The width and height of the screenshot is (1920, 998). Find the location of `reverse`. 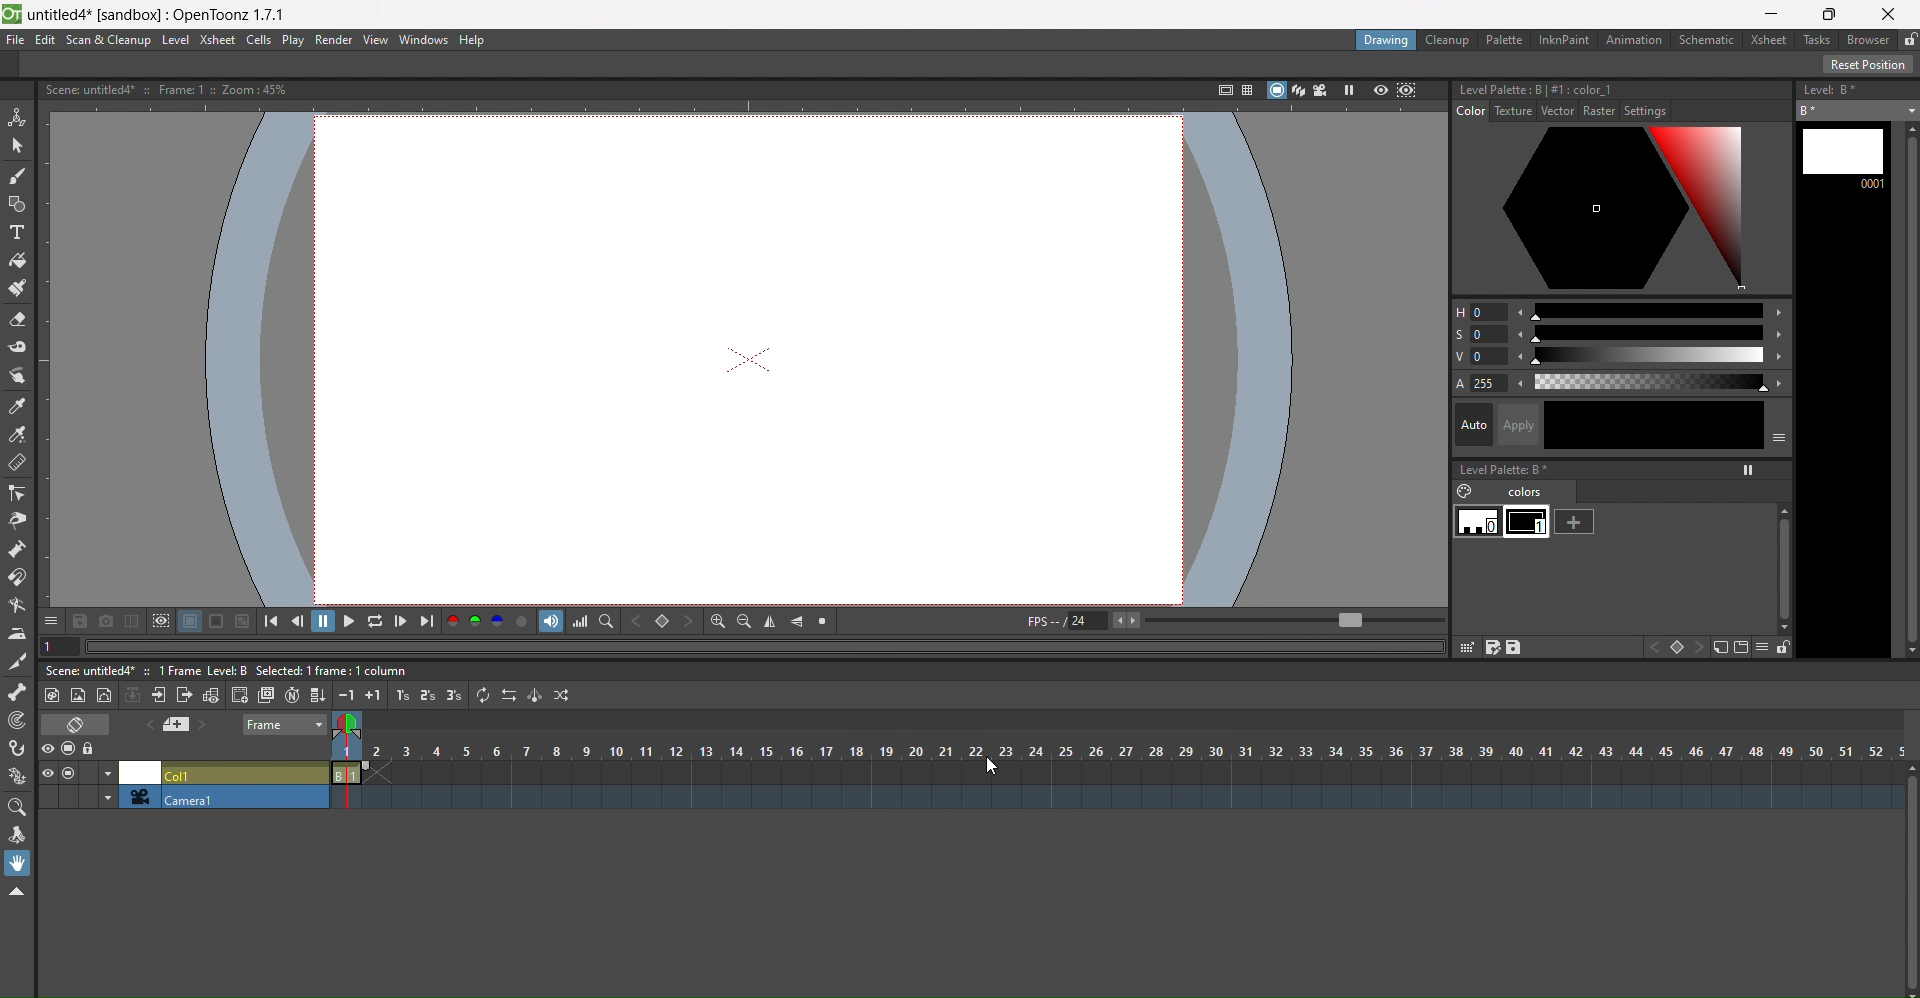

reverse is located at coordinates (508, 694).